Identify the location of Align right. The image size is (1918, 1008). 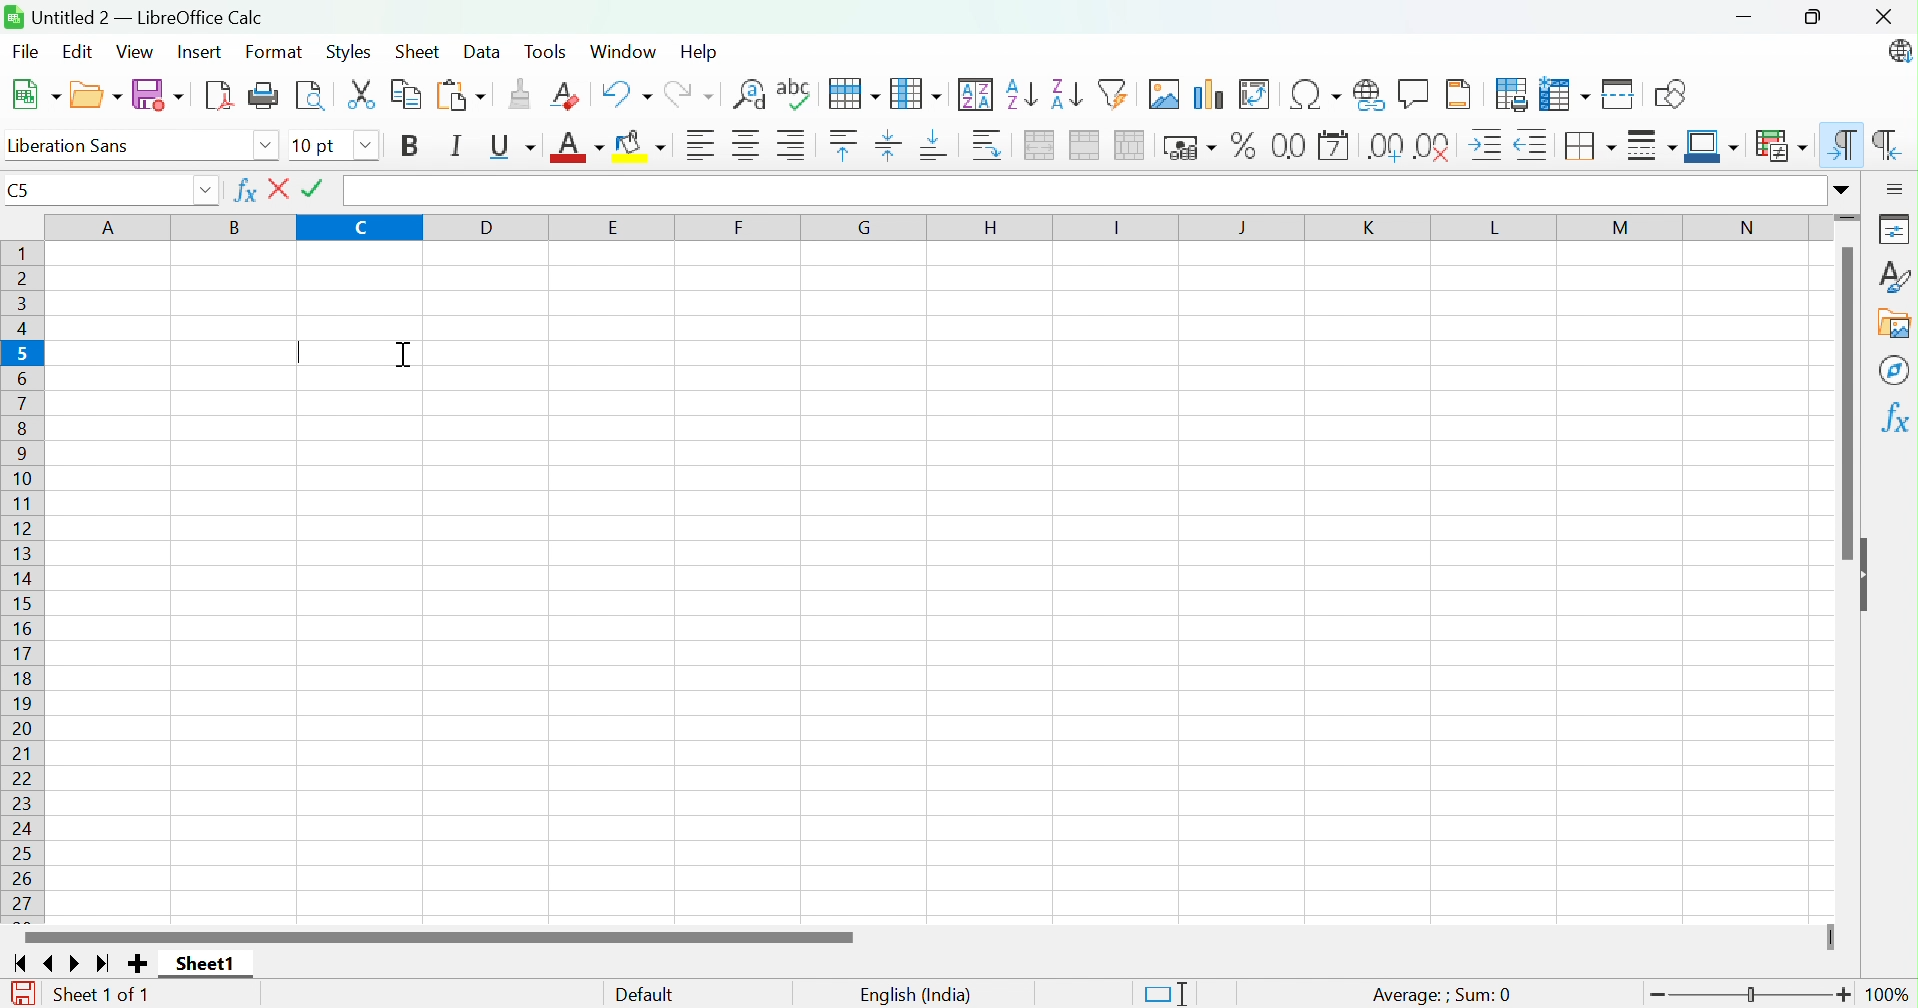
(793, 144).